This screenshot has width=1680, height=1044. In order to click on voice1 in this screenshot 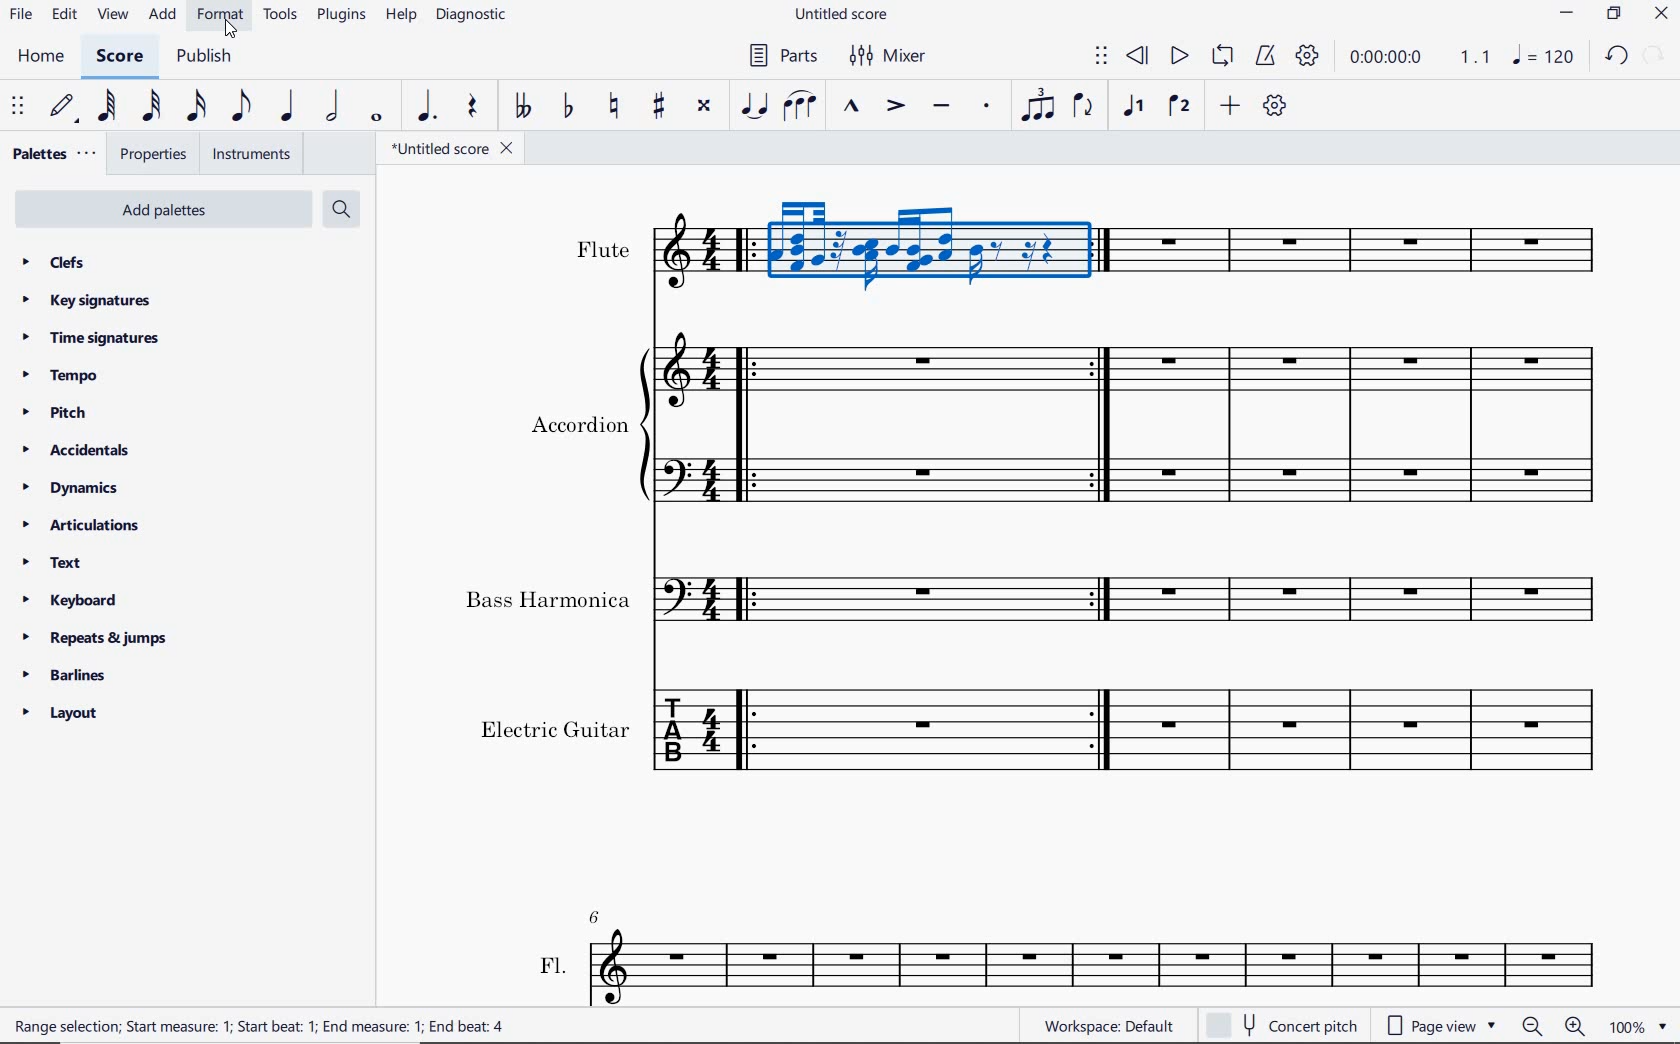, I will do `click(1137, 107)`.